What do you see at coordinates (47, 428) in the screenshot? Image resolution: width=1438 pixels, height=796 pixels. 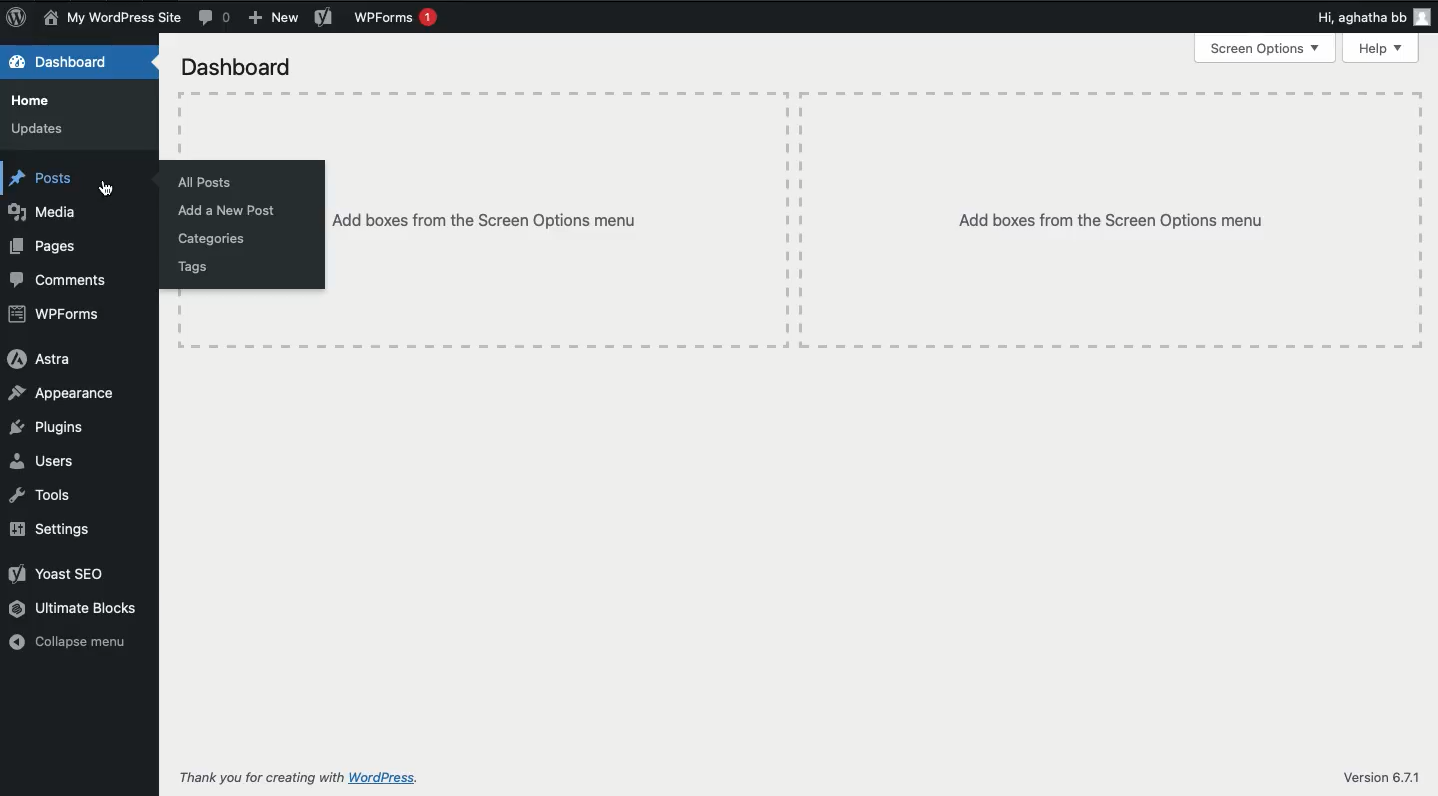 I see `Plugins` at bounding box center [47, 428].